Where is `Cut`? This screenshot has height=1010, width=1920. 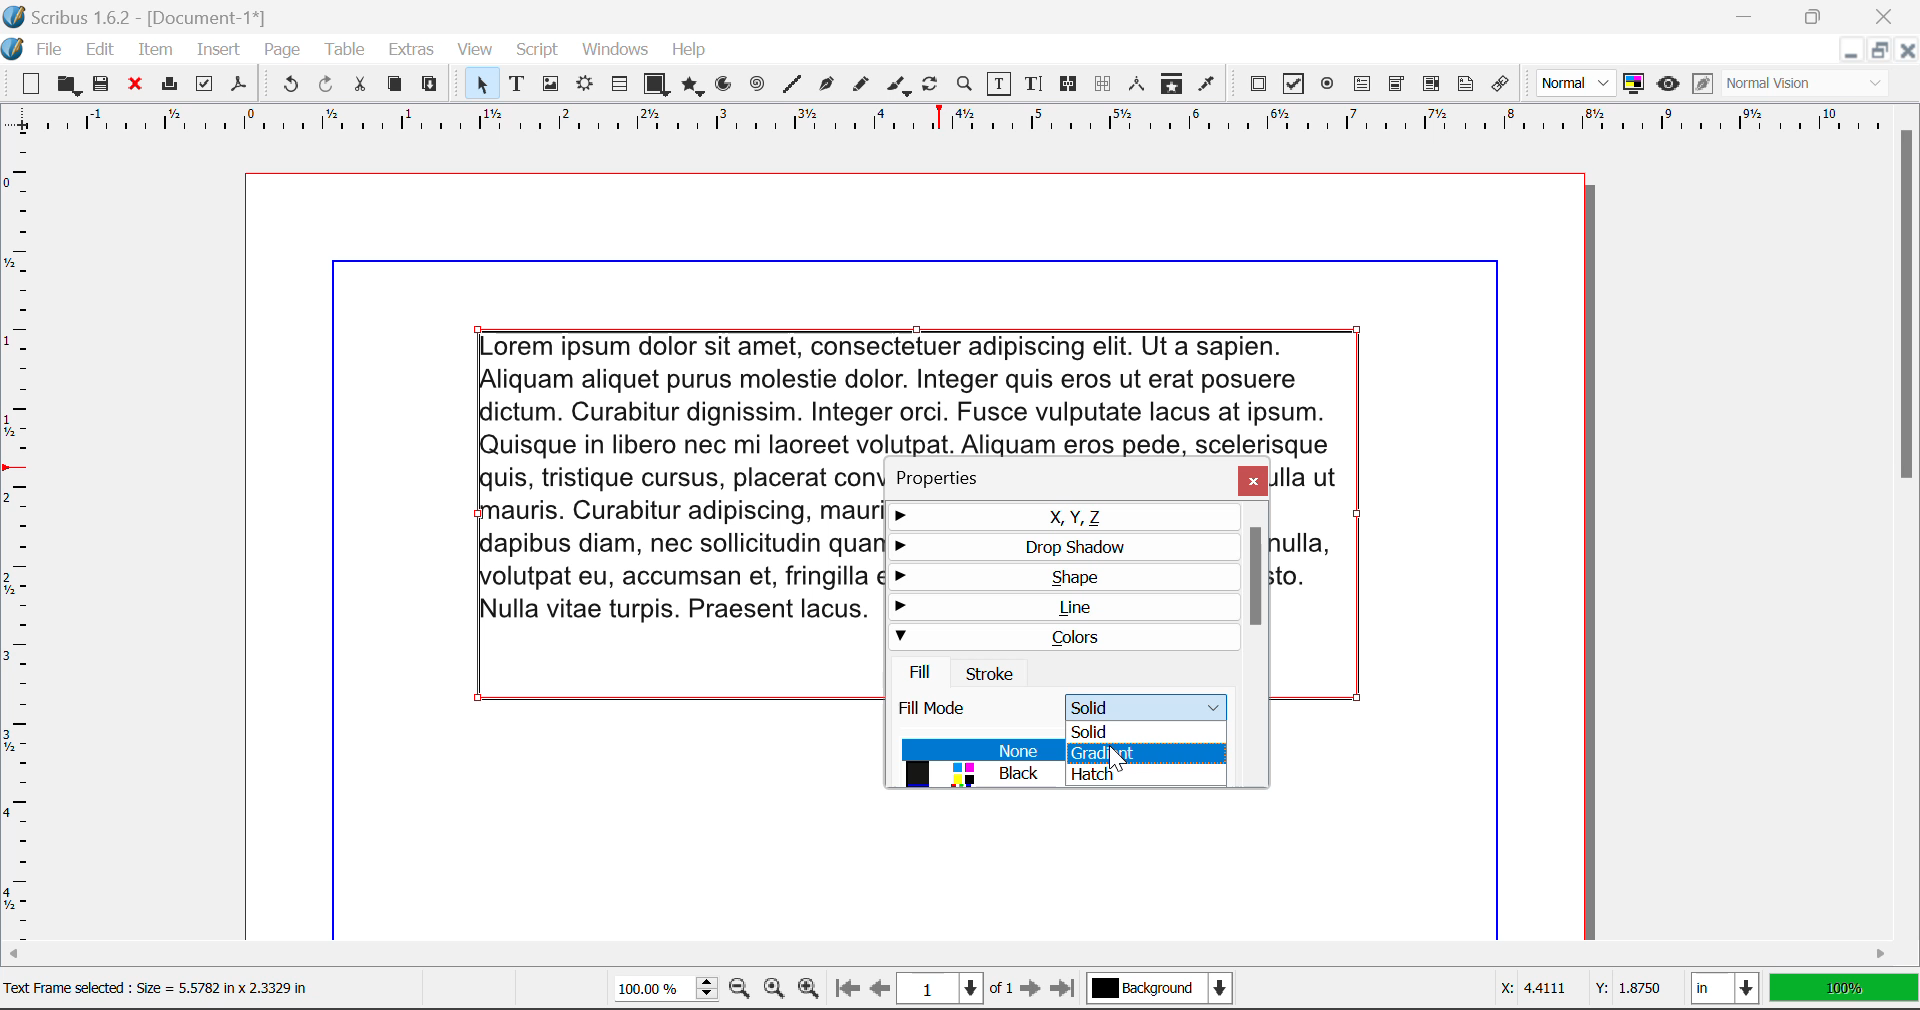 Cut is located at coordinates (359, 85).